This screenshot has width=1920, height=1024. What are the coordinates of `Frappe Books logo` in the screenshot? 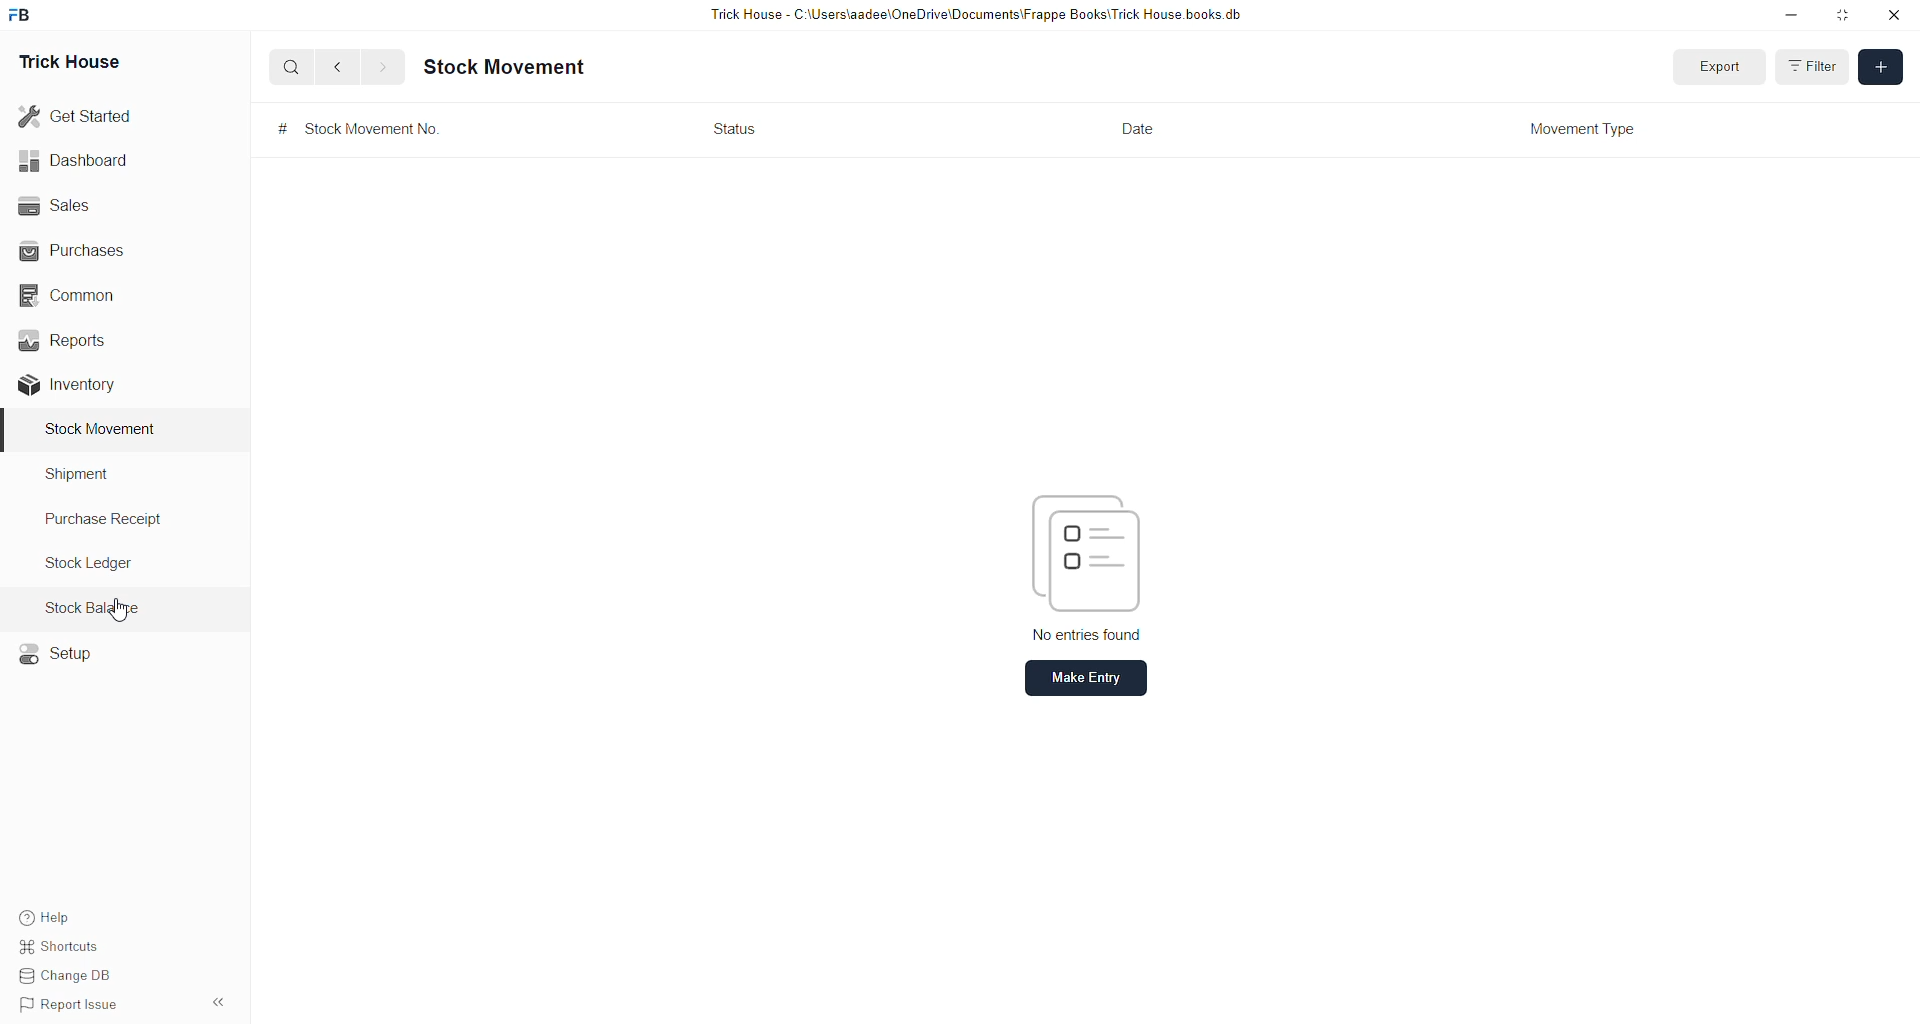 It's located at (21, 18).